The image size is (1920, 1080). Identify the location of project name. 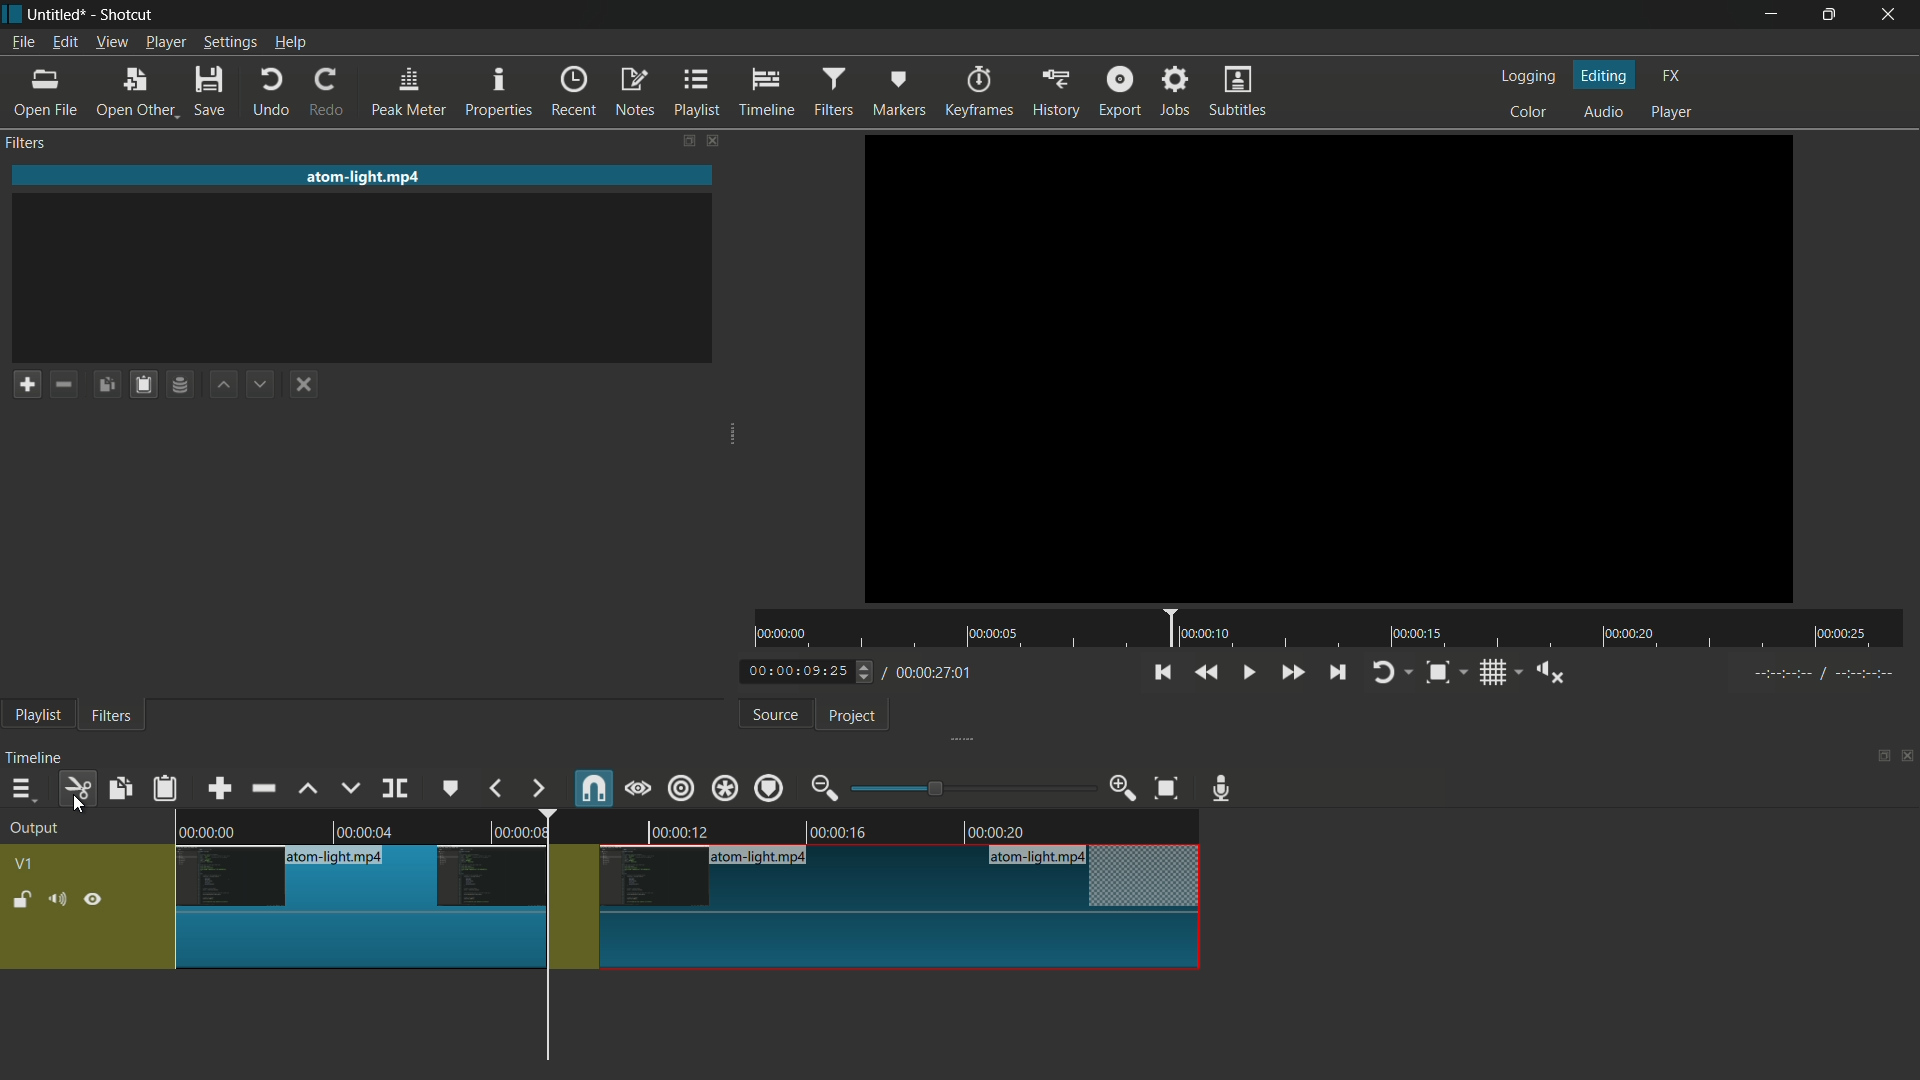
(61, 15).